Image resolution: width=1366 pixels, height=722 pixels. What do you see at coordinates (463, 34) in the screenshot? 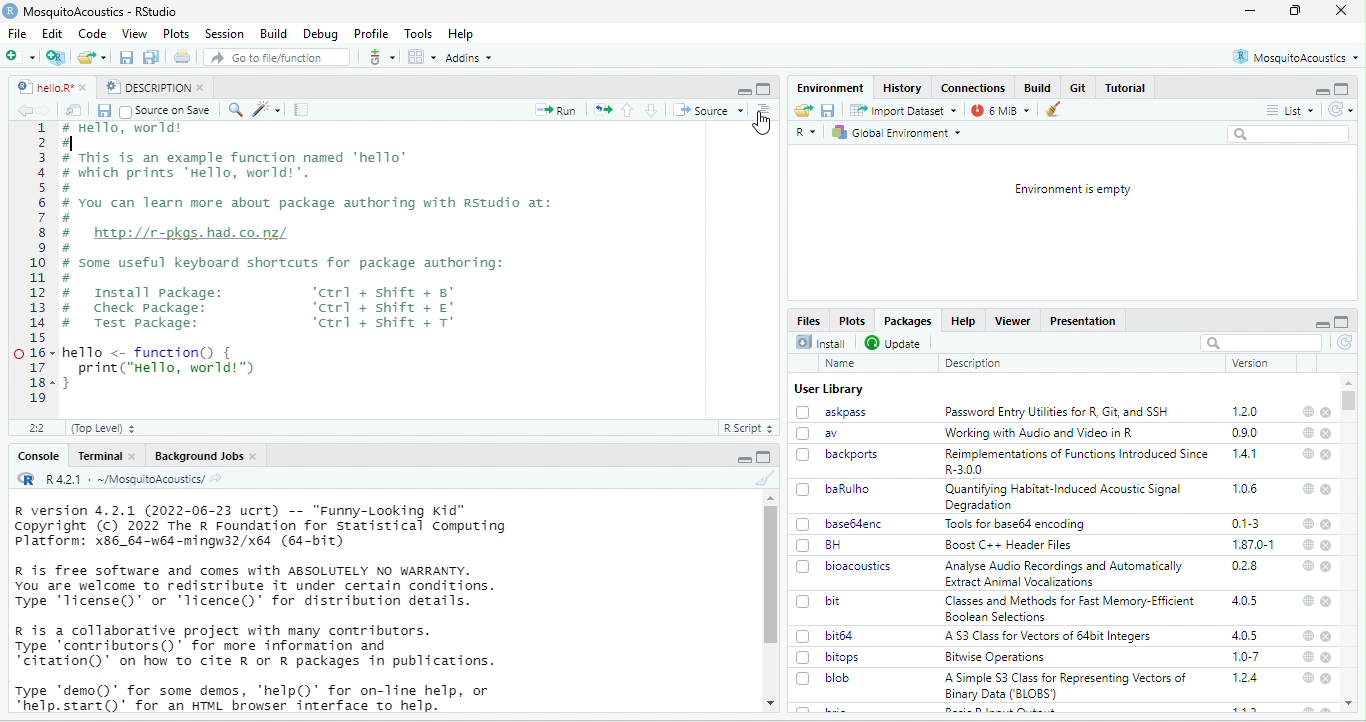
I see `Help` at bounding box center [463, 34].